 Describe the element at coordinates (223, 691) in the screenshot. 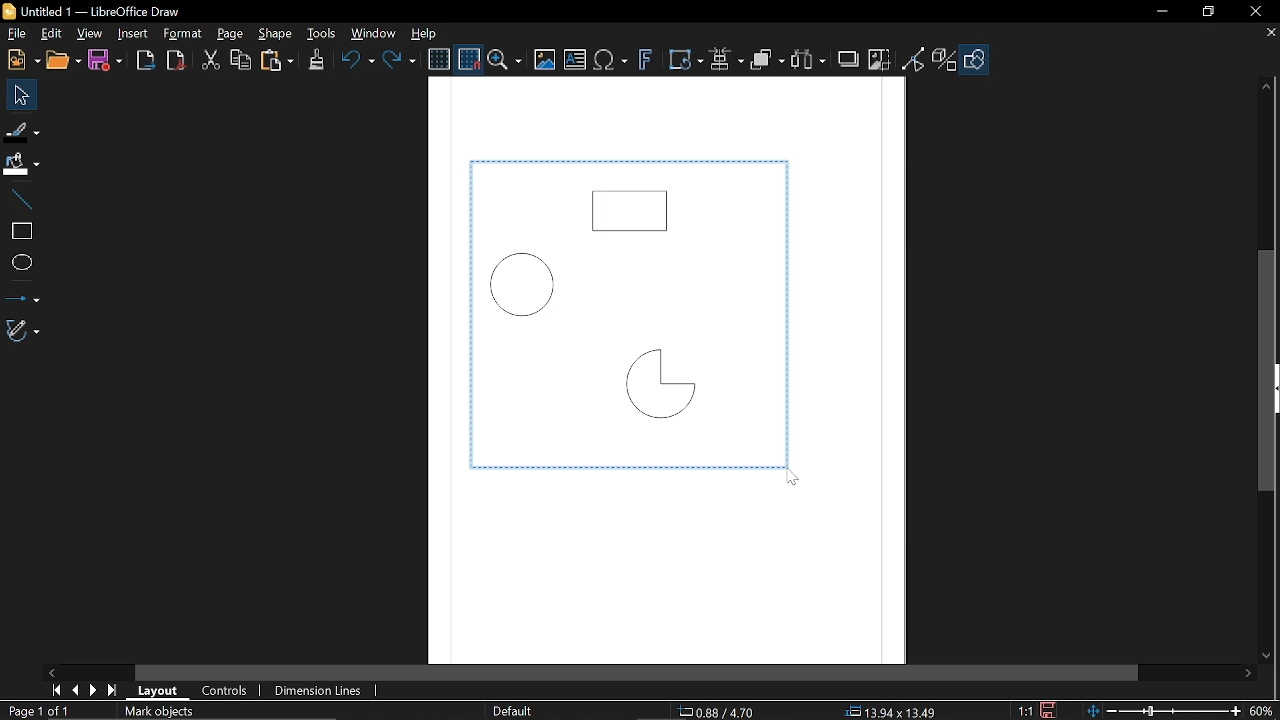

I see `COntrols` at that location.